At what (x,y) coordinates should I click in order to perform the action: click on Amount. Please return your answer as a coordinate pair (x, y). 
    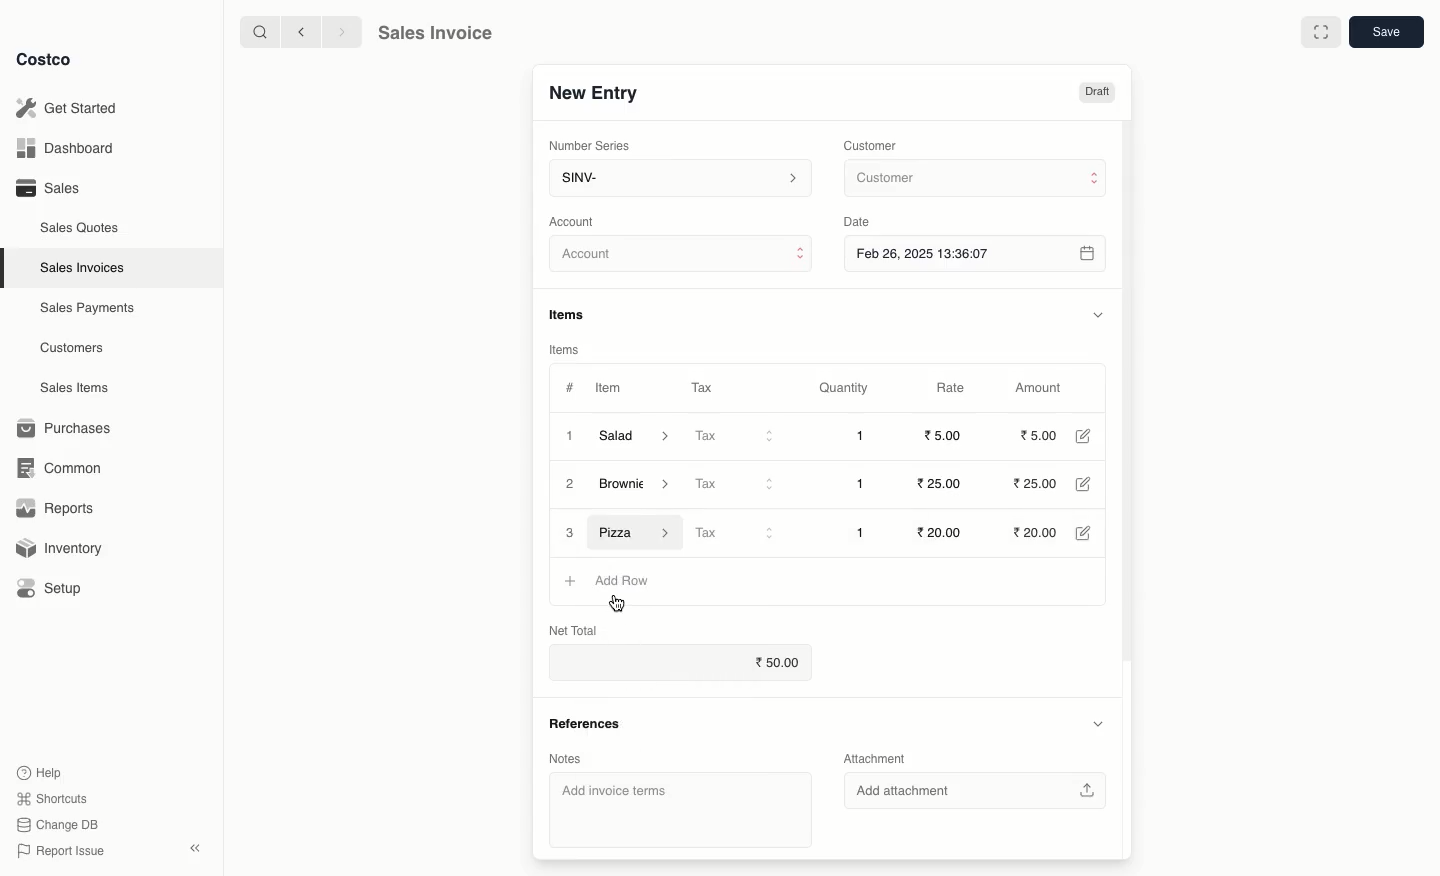
    Looking at the image, I should click on (1044, 388).